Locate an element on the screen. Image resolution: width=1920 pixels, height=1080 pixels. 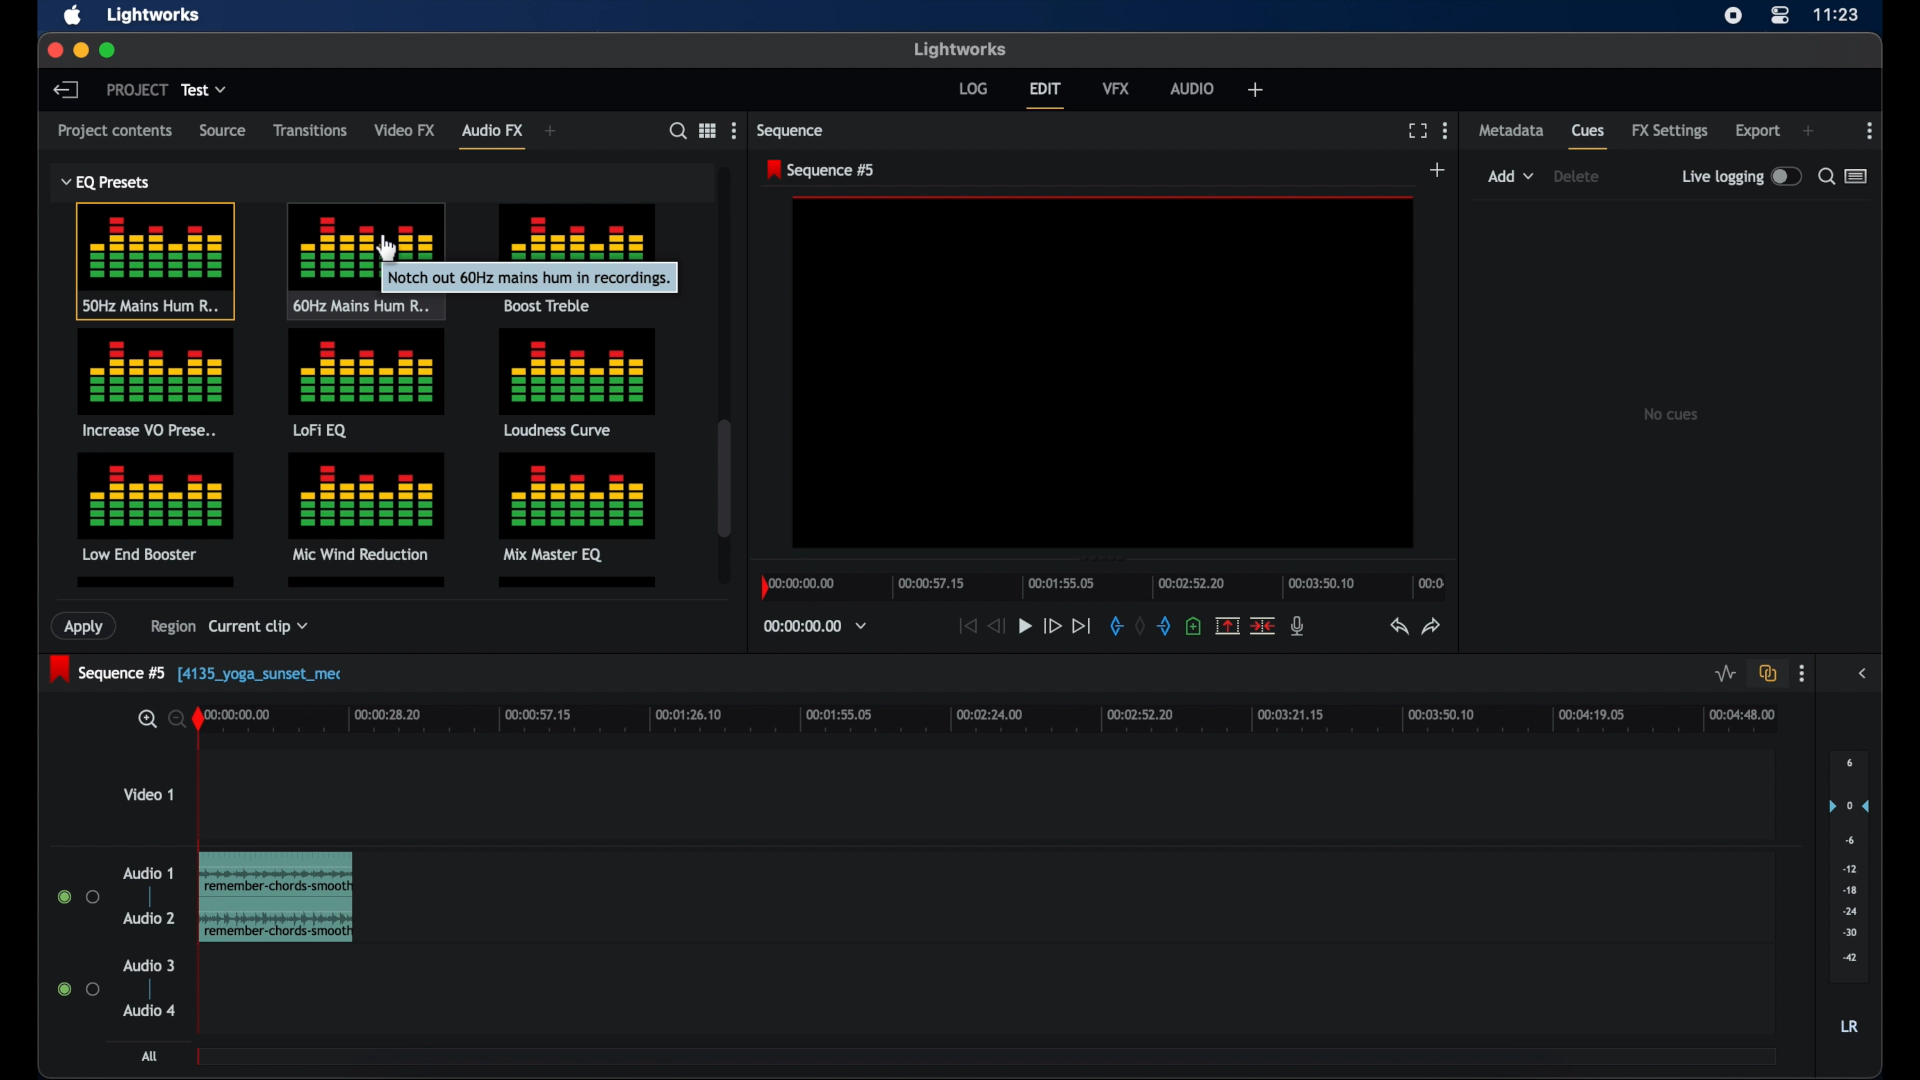
export is located at coordinates (1757, 130).